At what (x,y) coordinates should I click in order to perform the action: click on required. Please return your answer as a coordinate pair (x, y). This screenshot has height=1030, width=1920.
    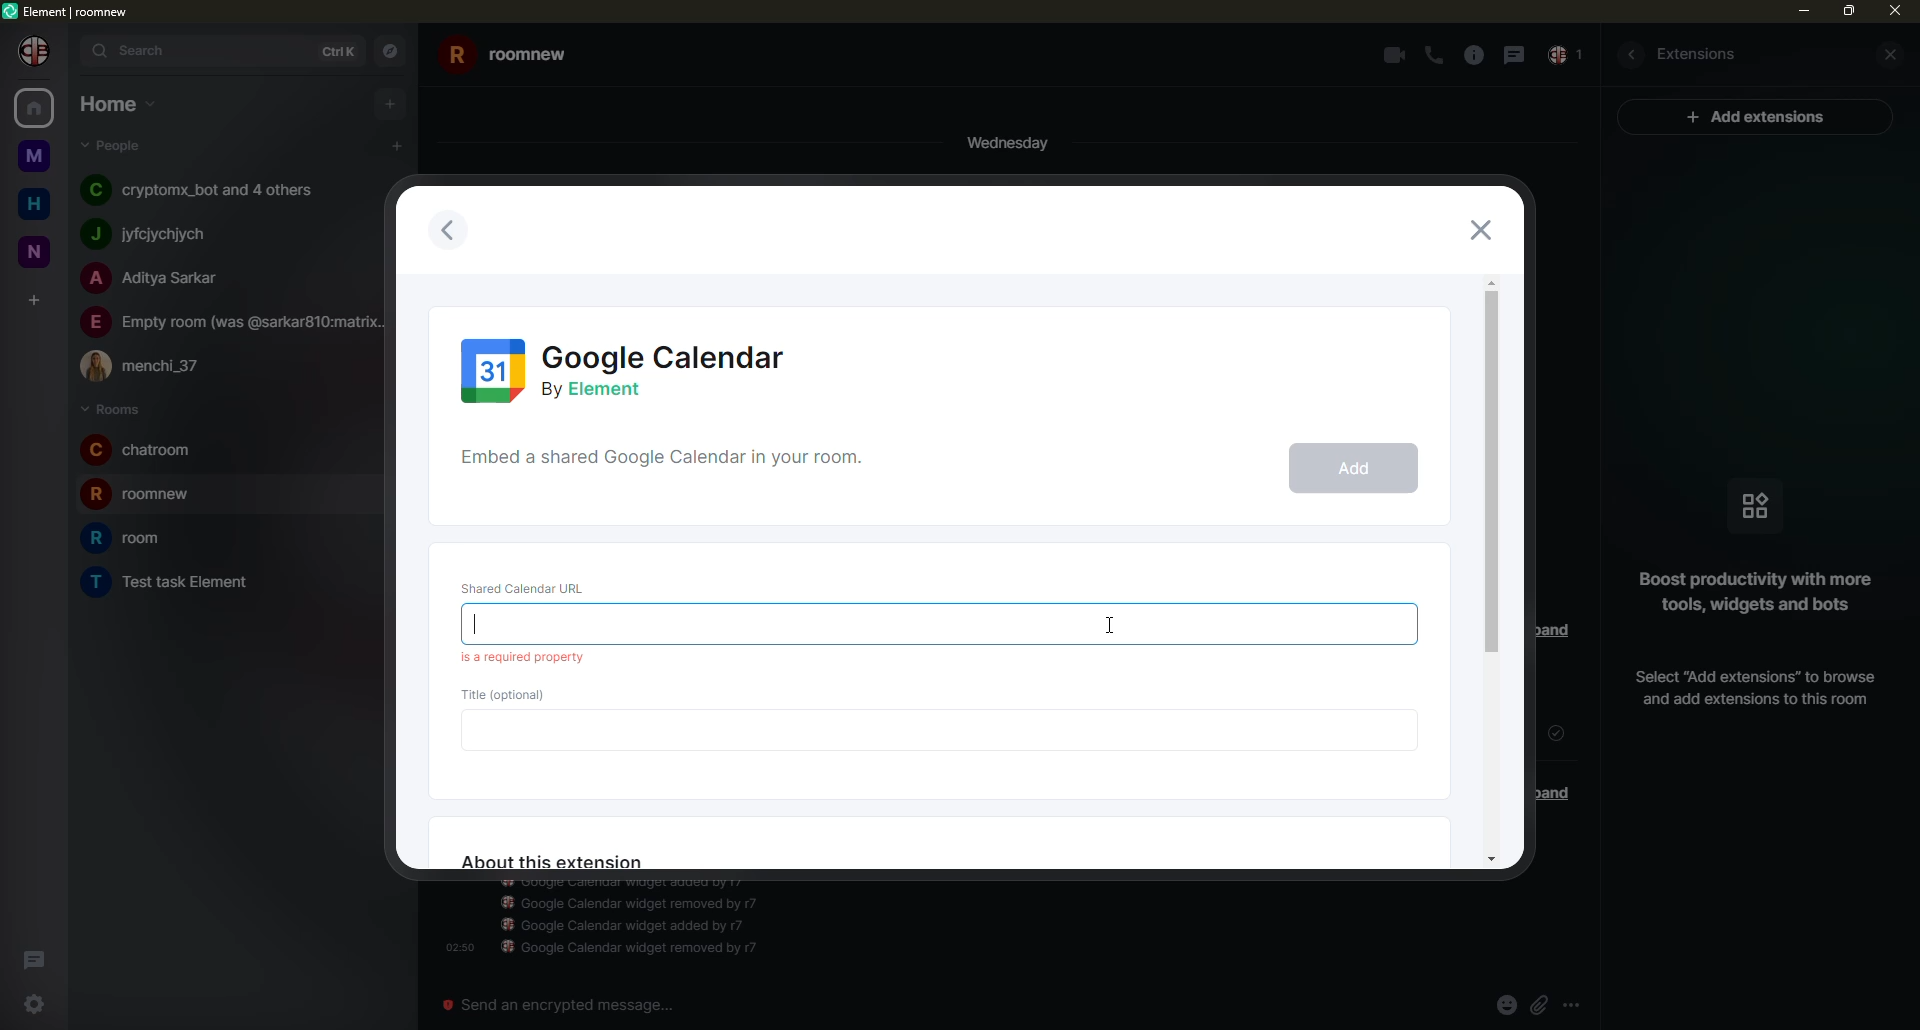
    Looking at the image, I should click on (525, 656).